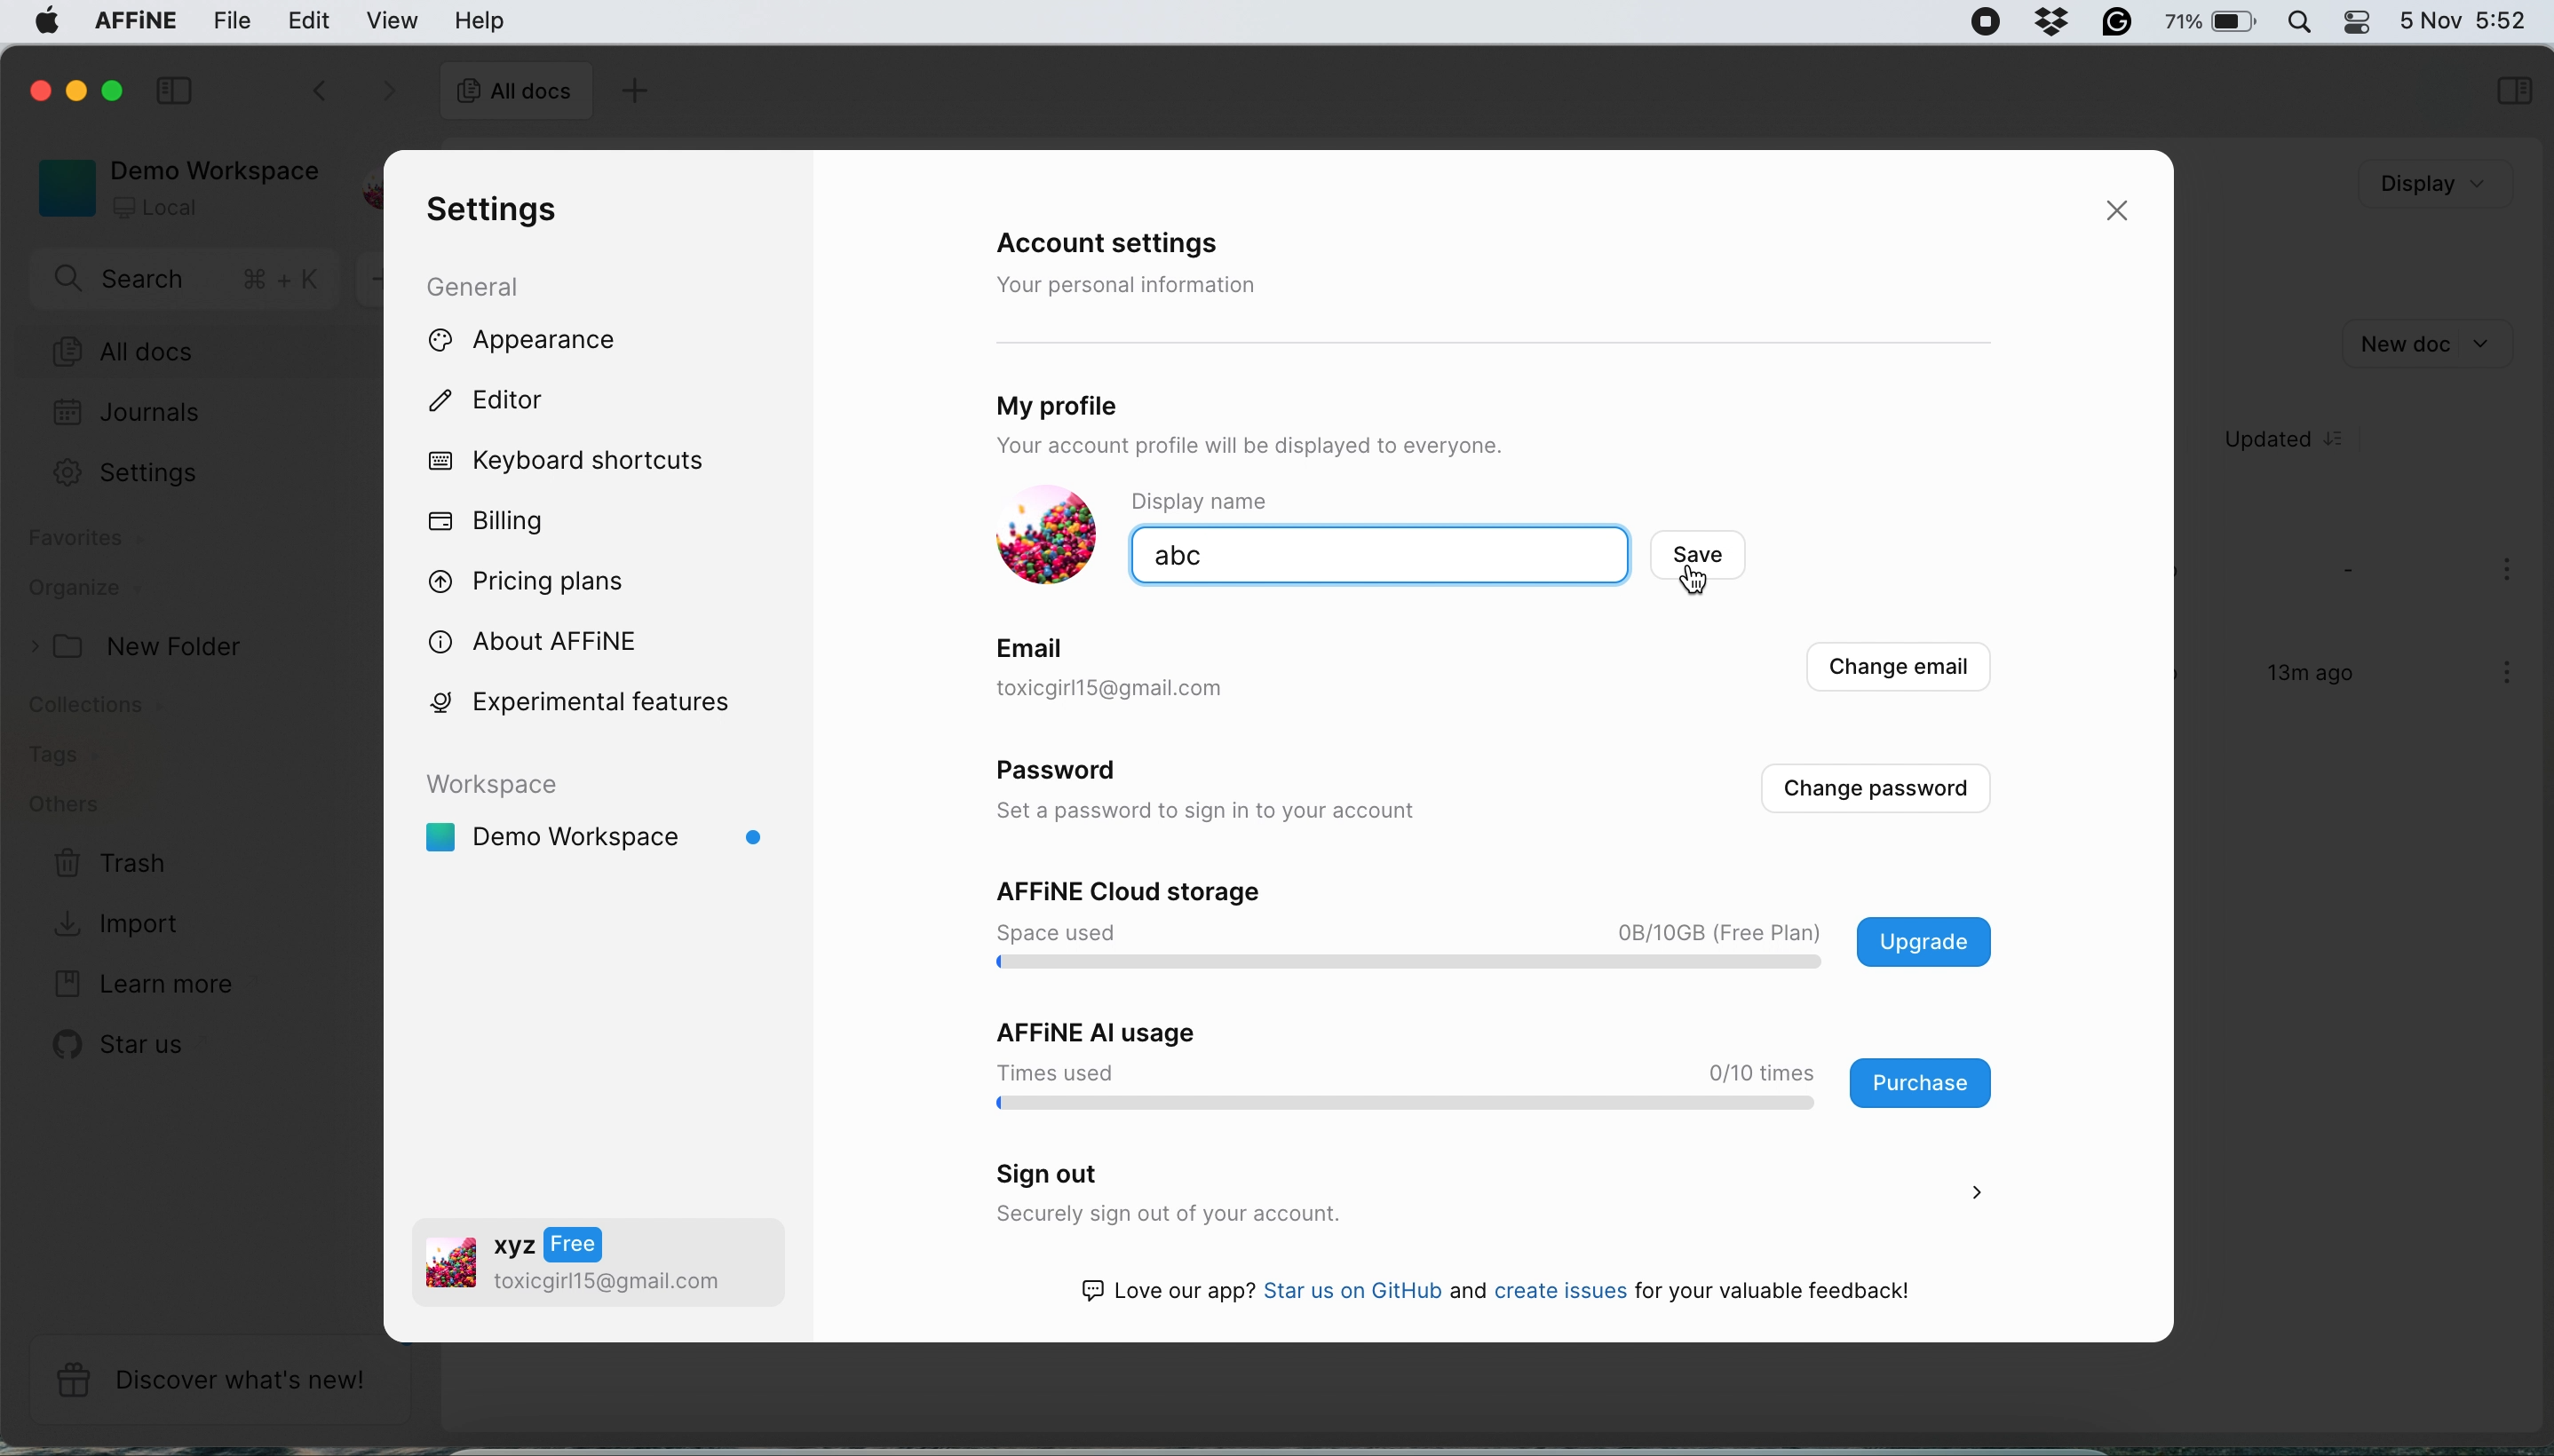 The height and width of the screenshot is (1456, 2554). I want to click on discover what's new, so click(219, 1380).